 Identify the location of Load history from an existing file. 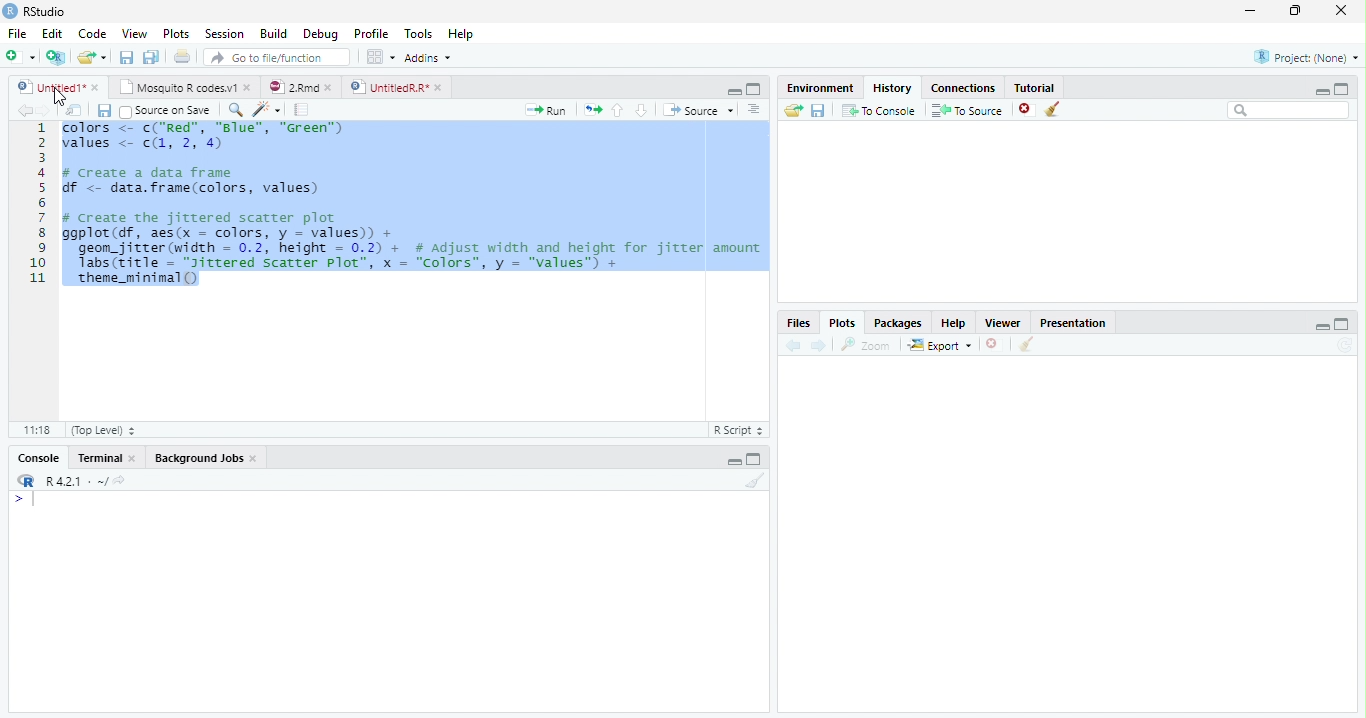
(793, 110).